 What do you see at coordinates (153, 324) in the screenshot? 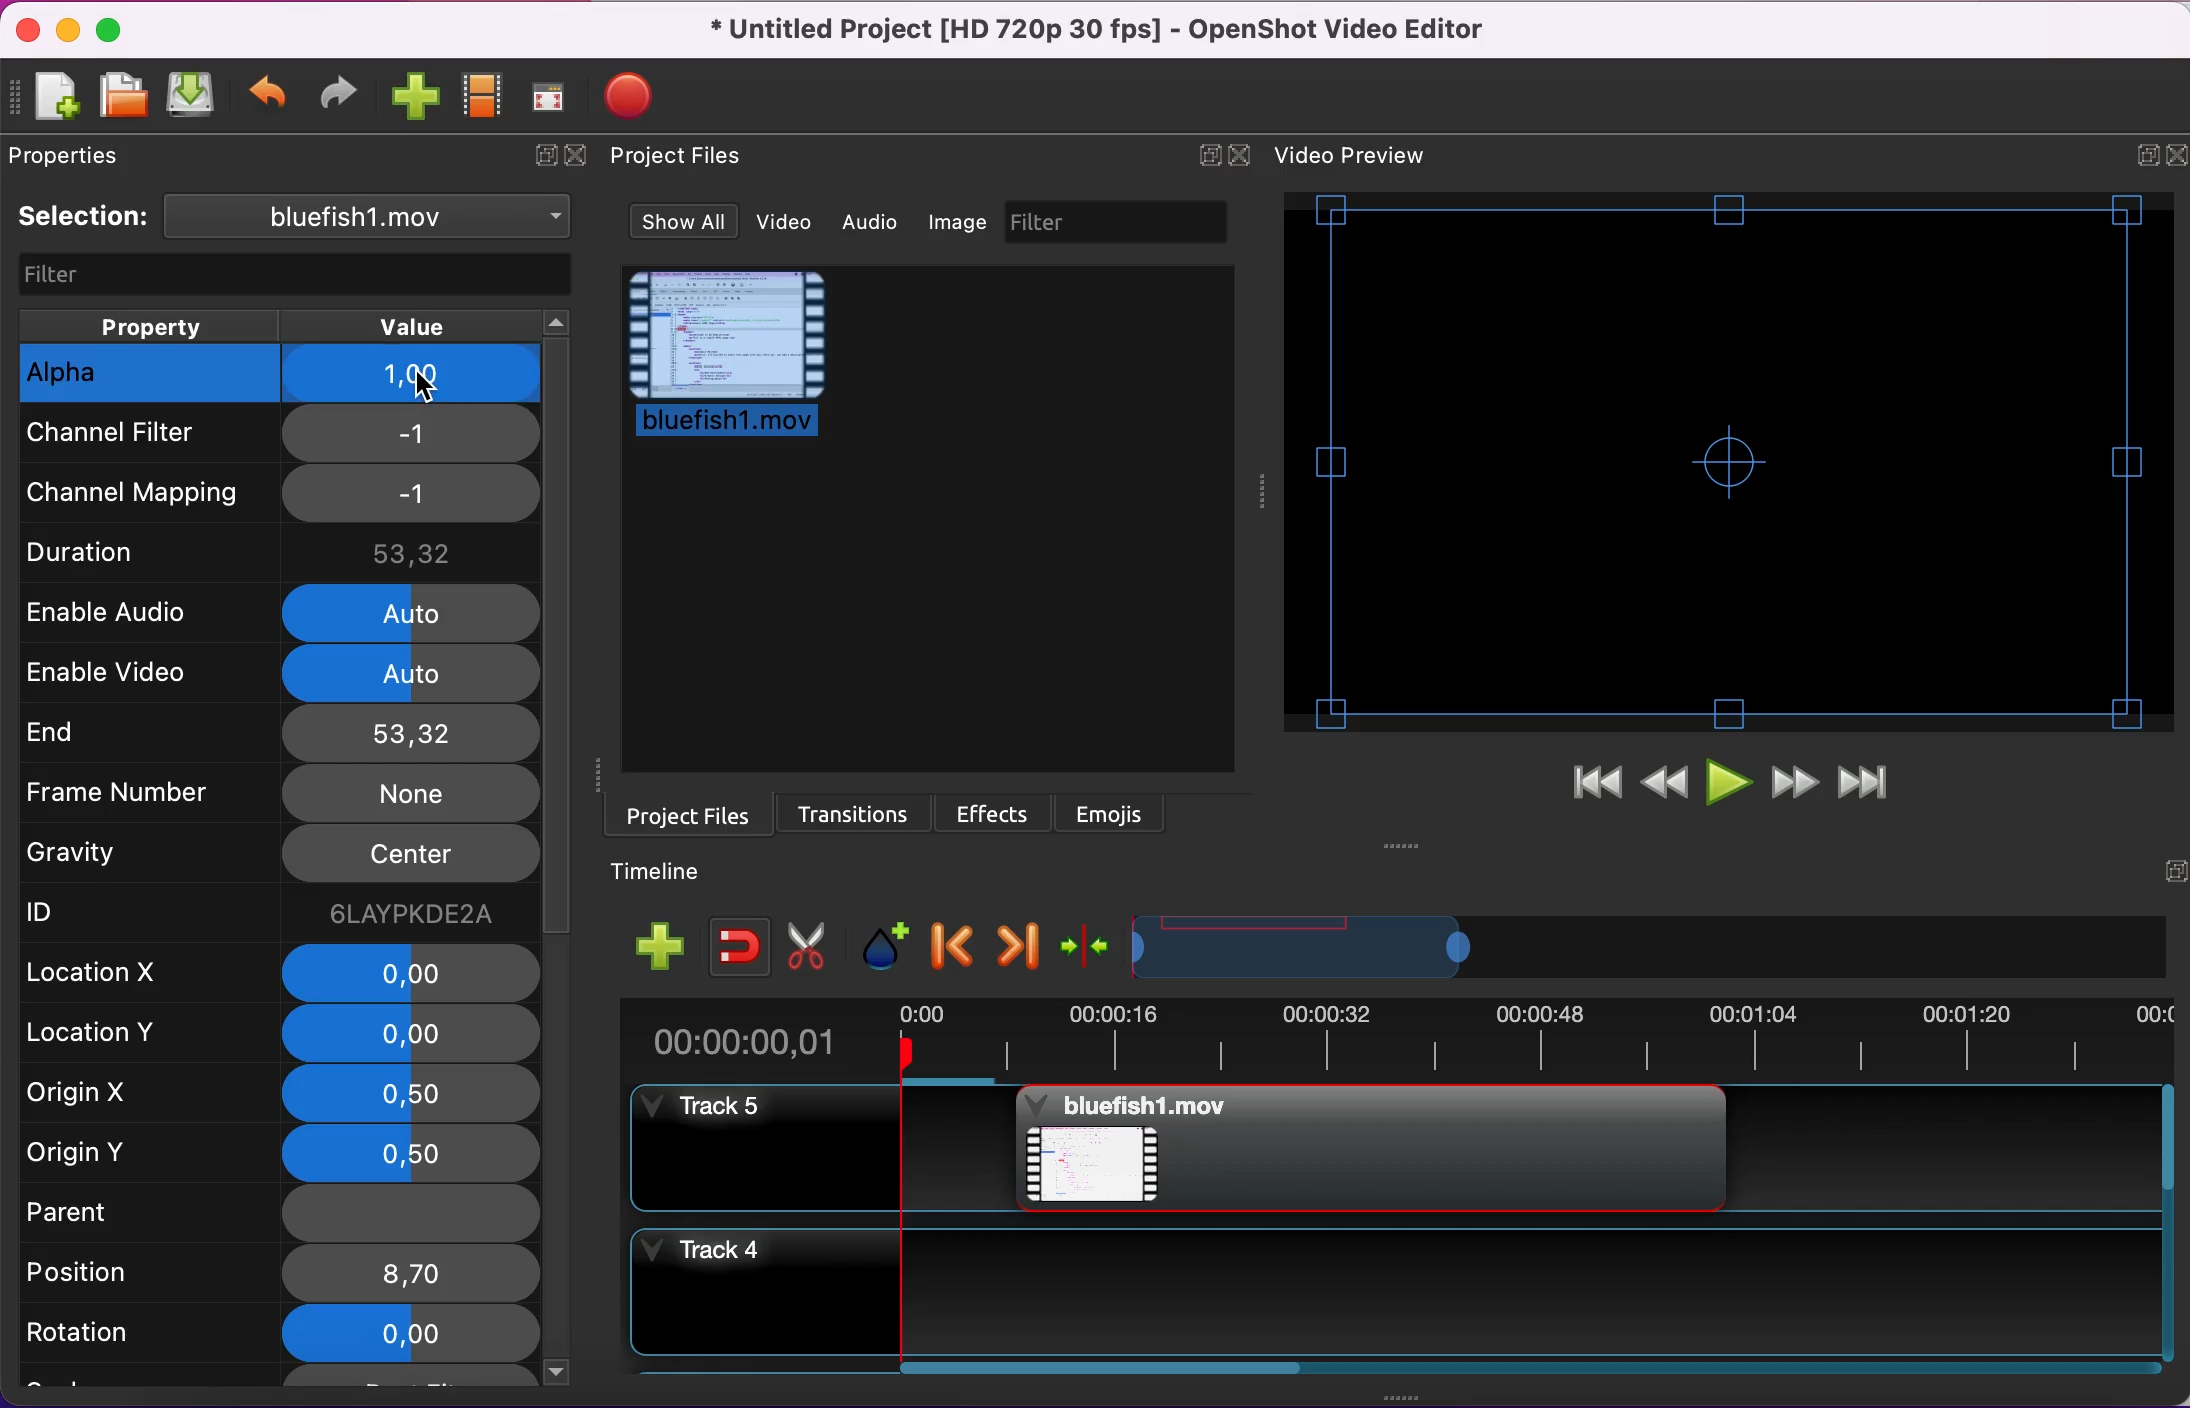
I see `property` at bounding box center [153, 324].